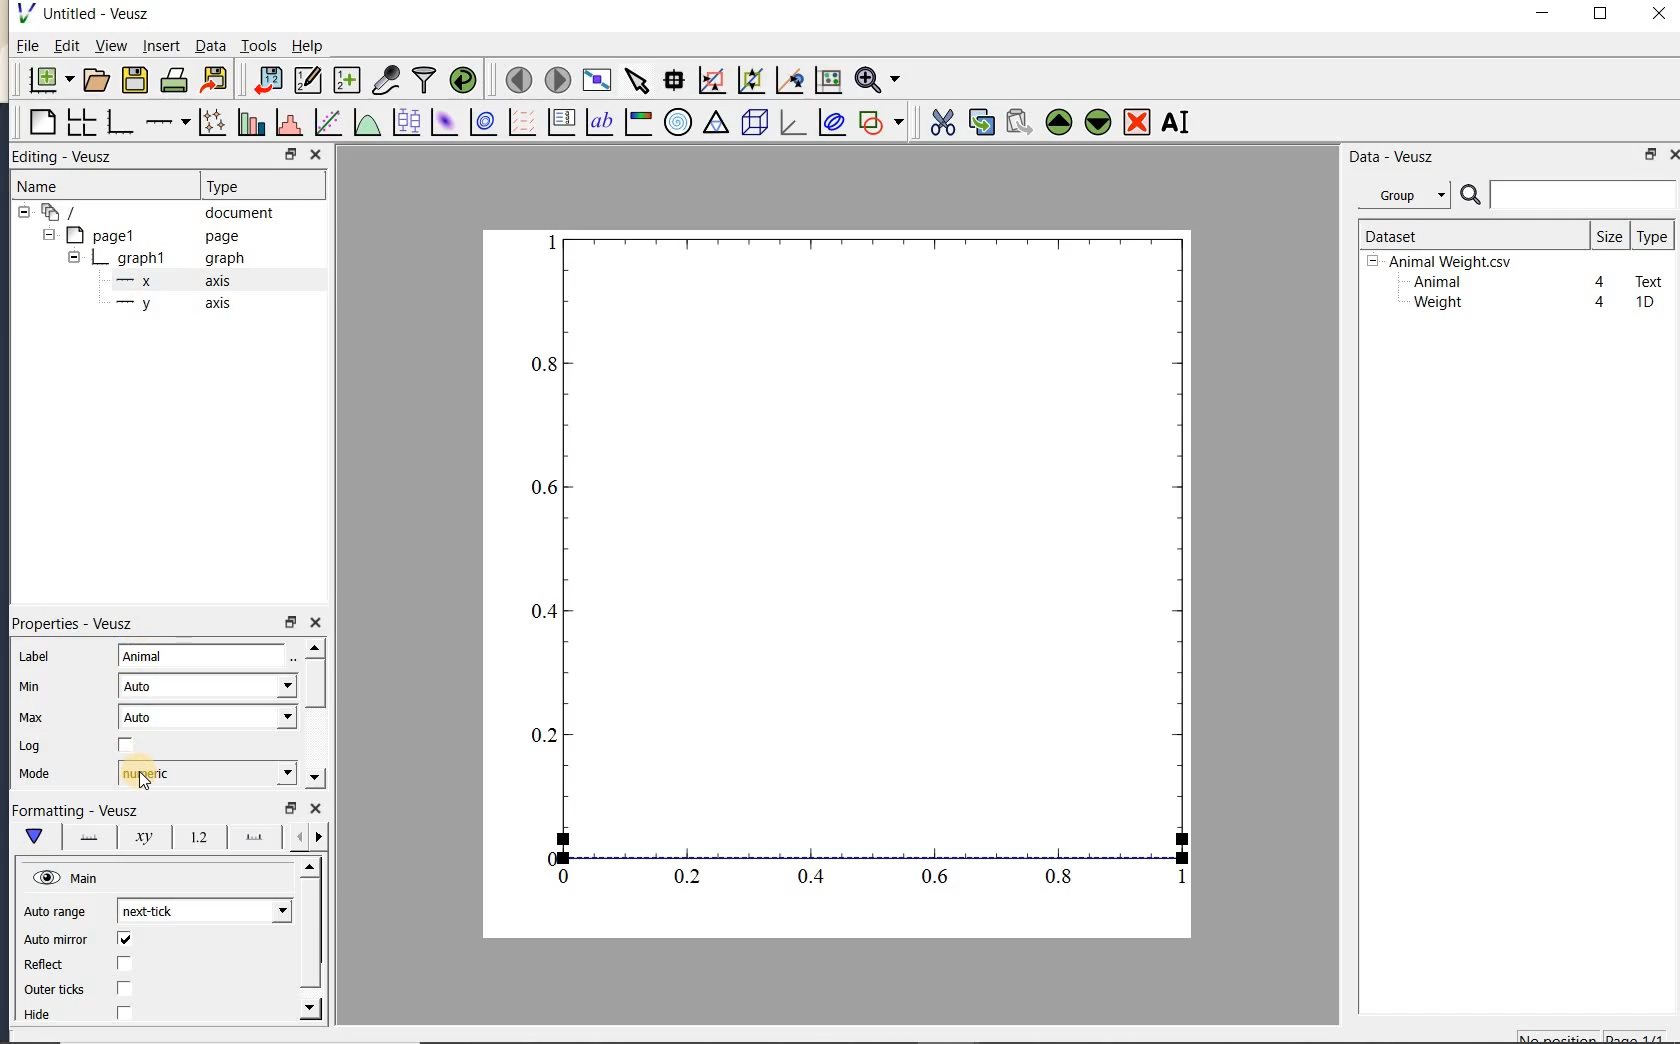  I want to click on click to zoom out of graph axes, so click(752, 79).